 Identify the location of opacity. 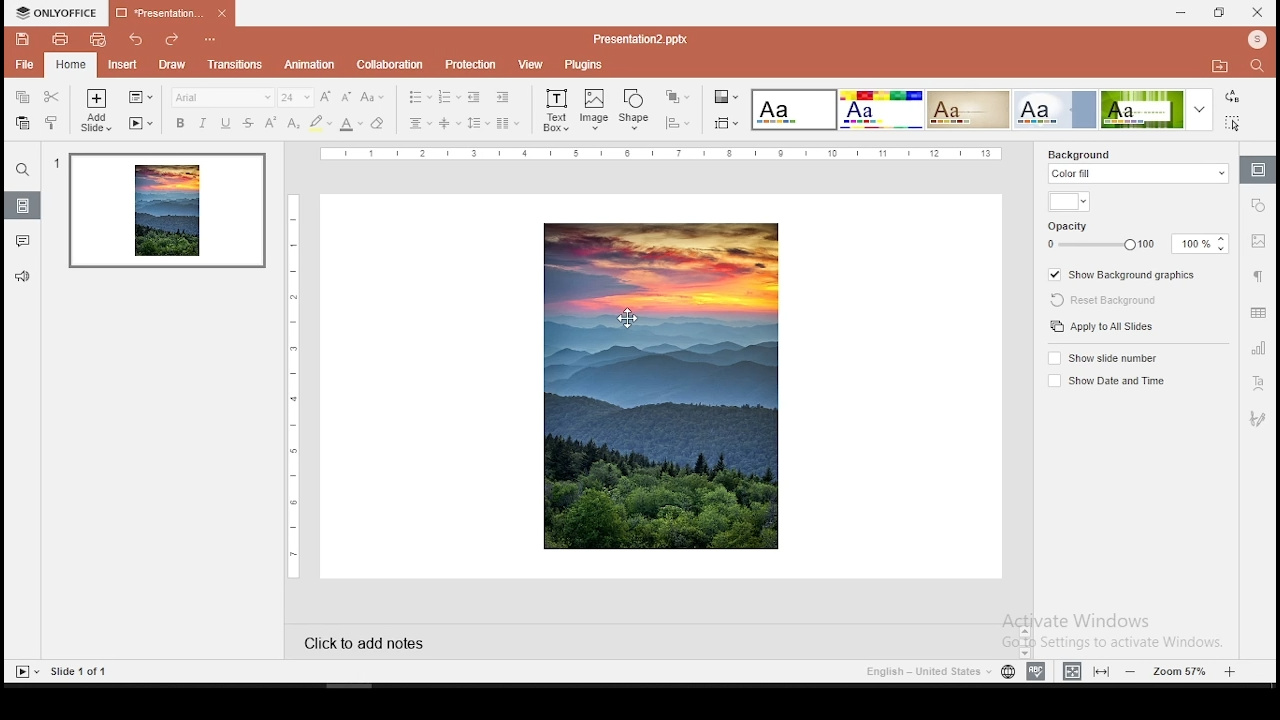
(1138, 238).